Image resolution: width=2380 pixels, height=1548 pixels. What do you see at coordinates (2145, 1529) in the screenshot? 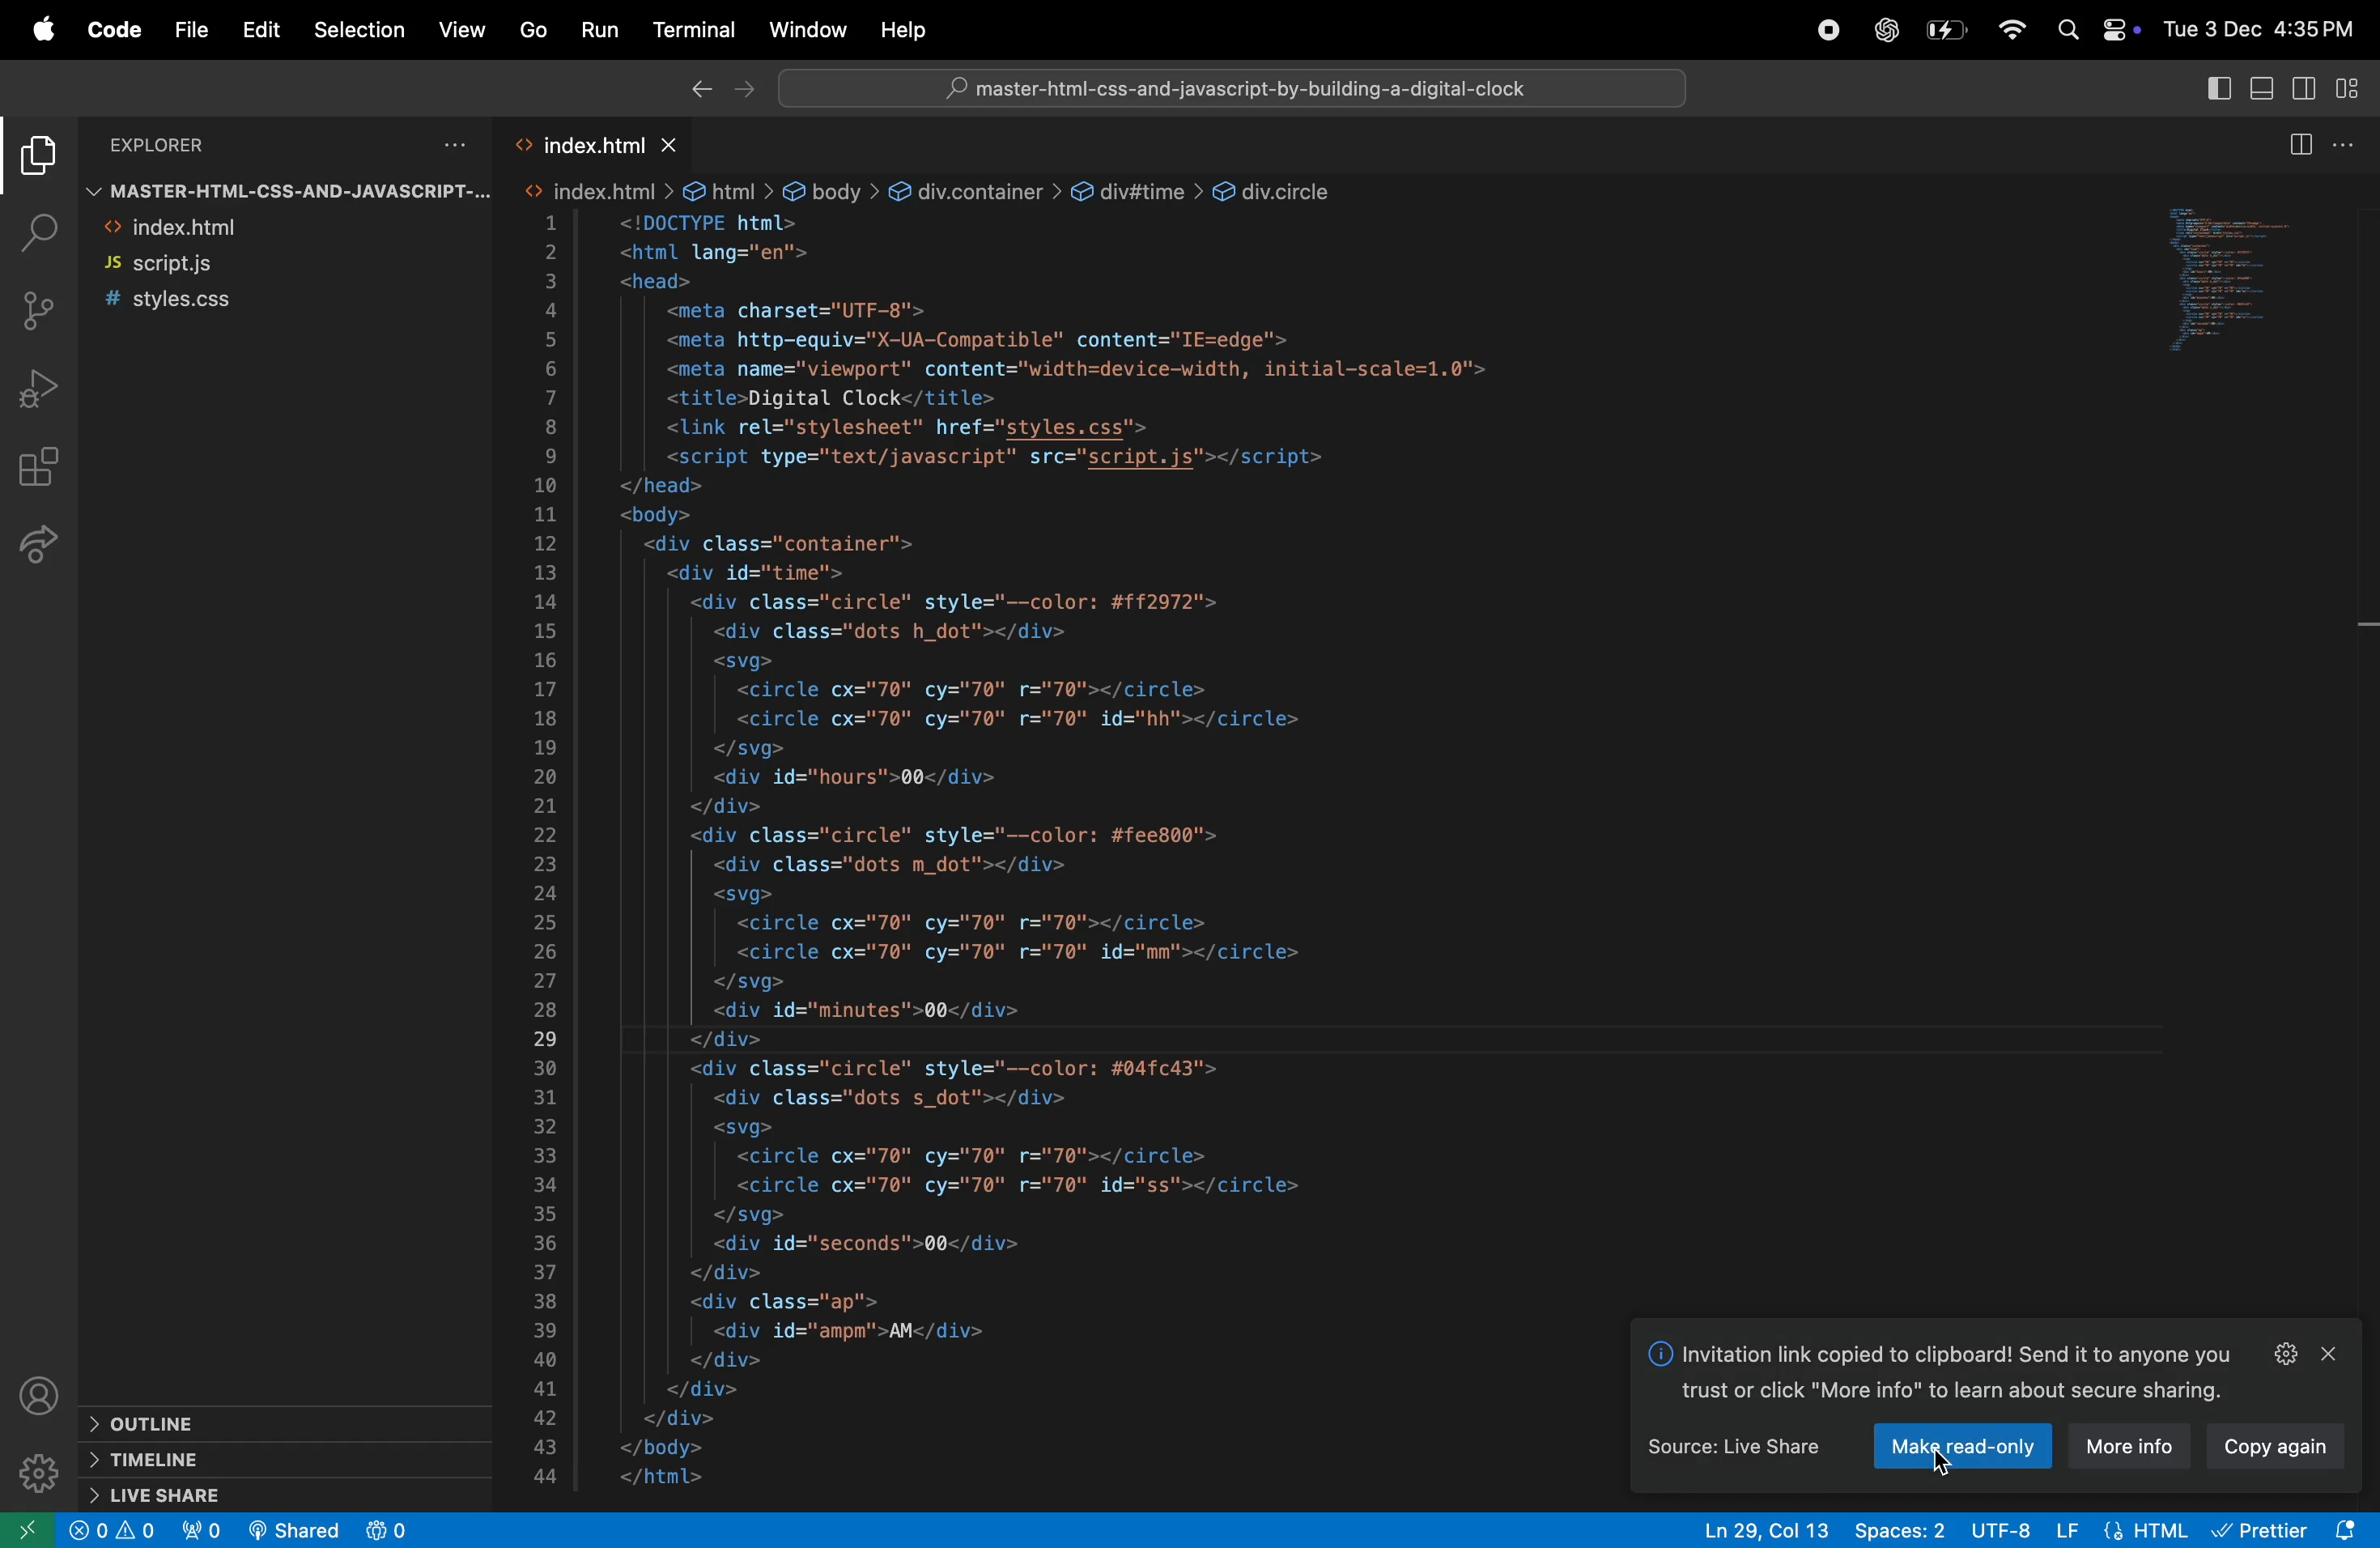
I see `HTML` at bounding box center [2145, 1529].